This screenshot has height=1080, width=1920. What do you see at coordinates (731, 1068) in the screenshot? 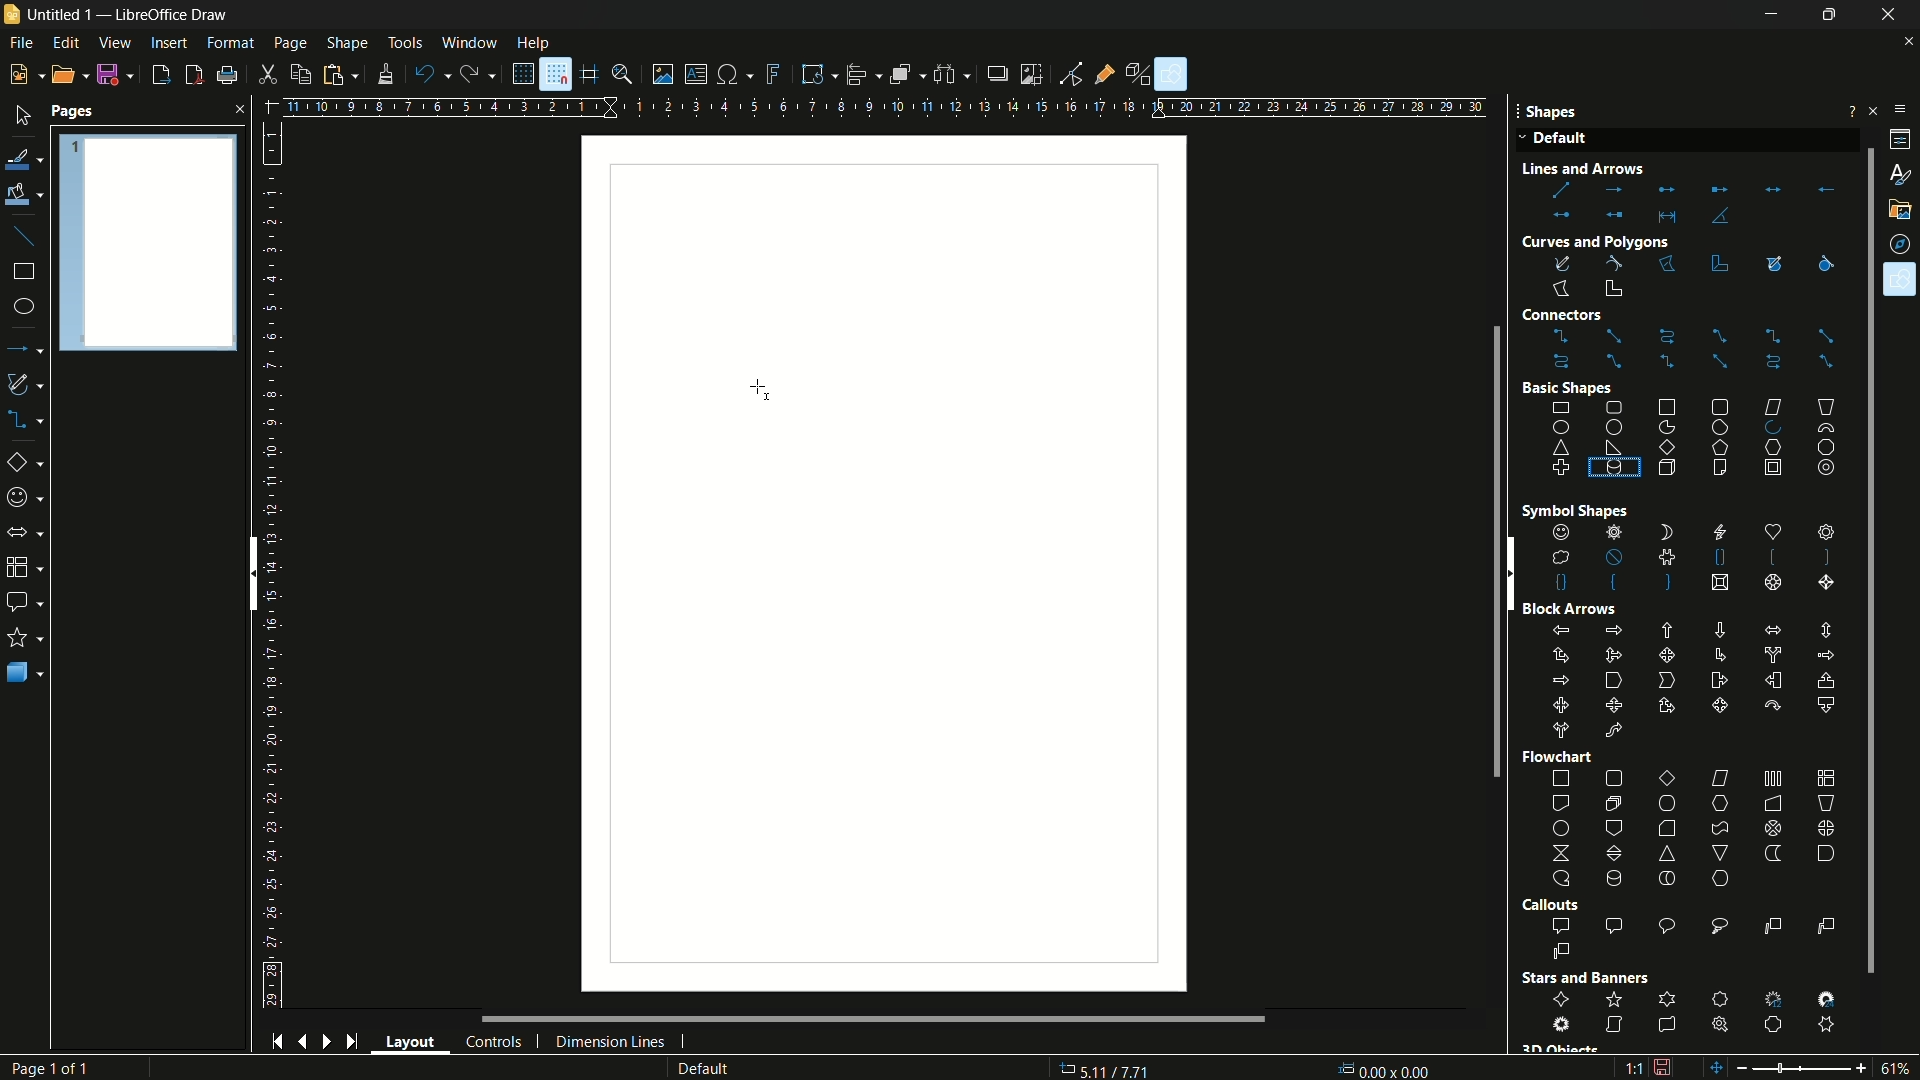
I see `default` at bounding box center [731, 1068].